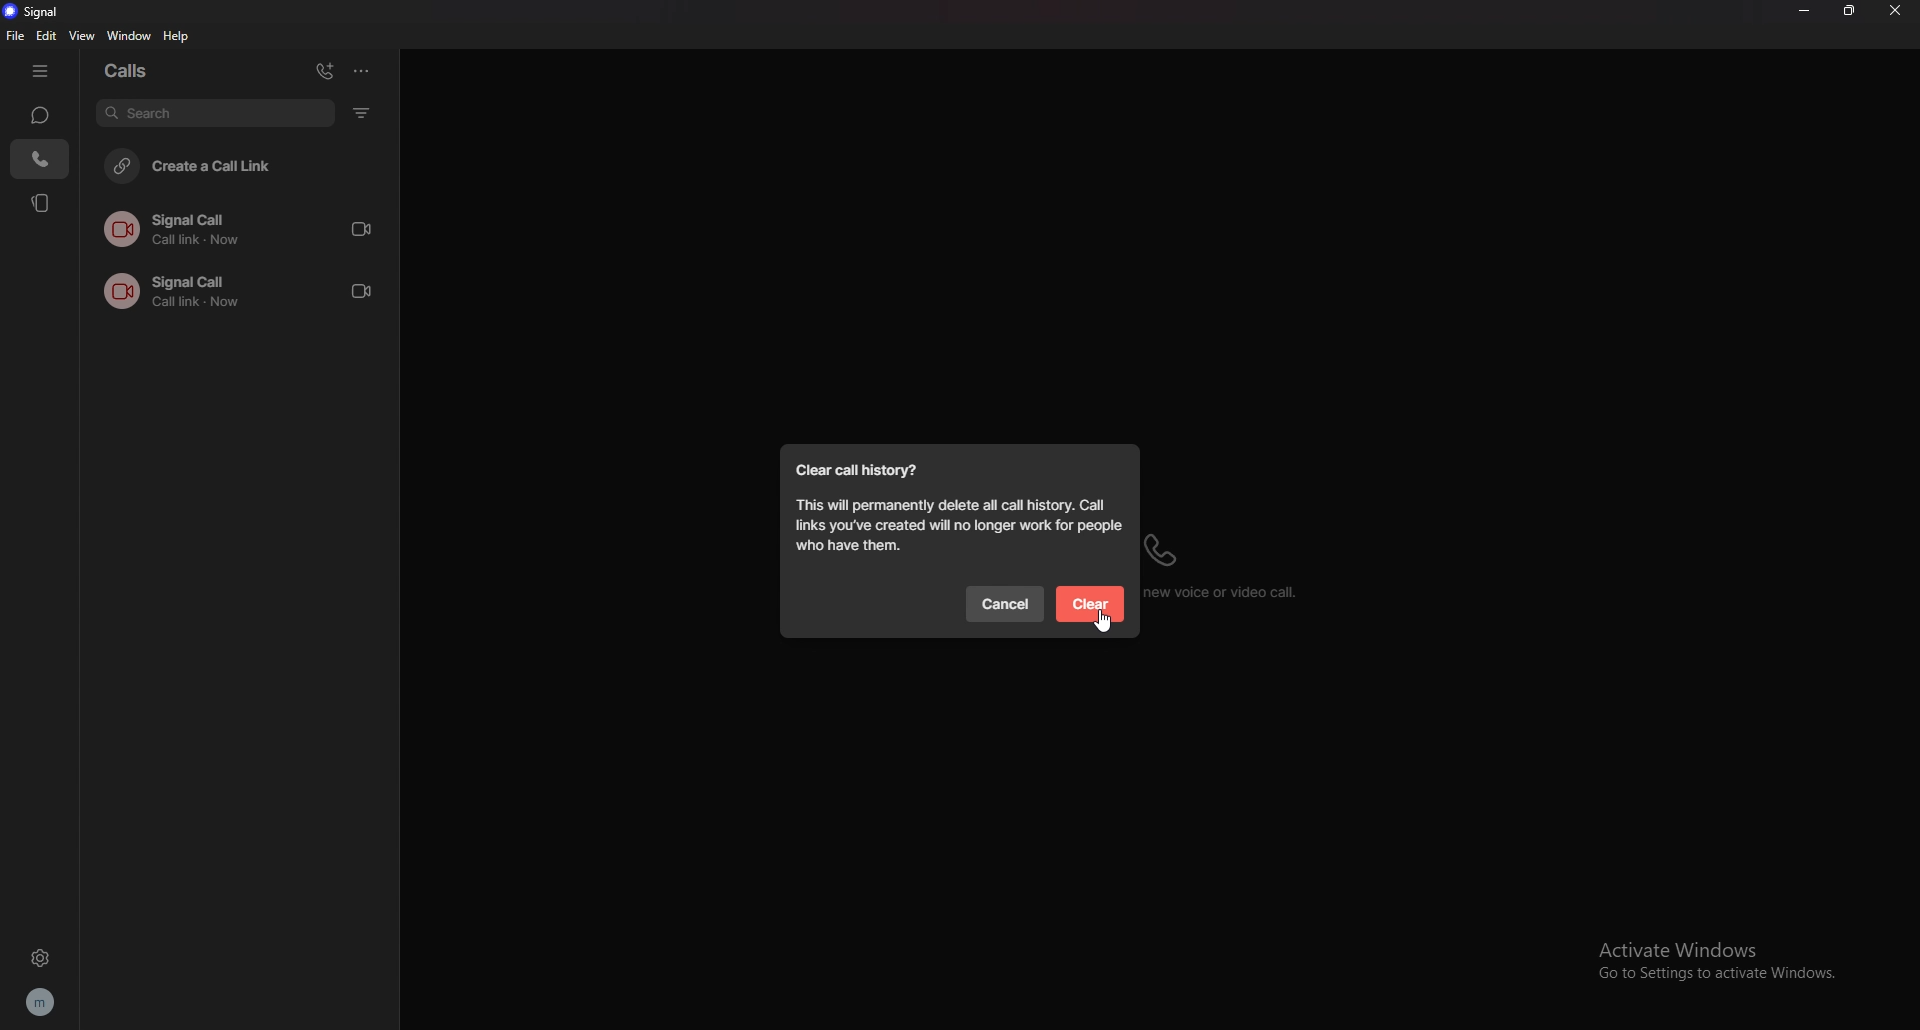 Image resolution: width=1920 pixels, height=1030 pixels. Describe the element at coordinates (1805, 11) in the screenshot. I see `minimize` at that location.